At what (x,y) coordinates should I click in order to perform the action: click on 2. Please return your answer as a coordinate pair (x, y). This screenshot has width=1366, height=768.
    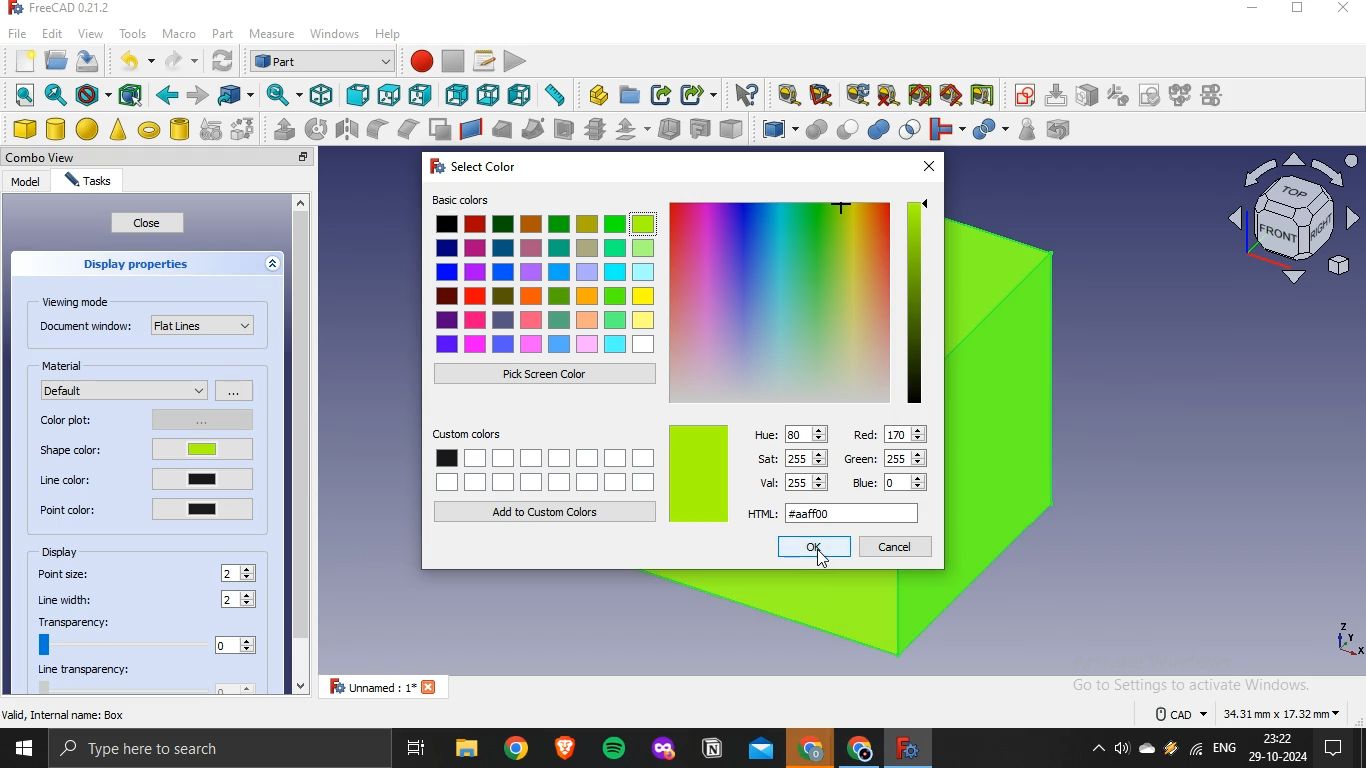
    Looking at the image, I should click on (241, 573).